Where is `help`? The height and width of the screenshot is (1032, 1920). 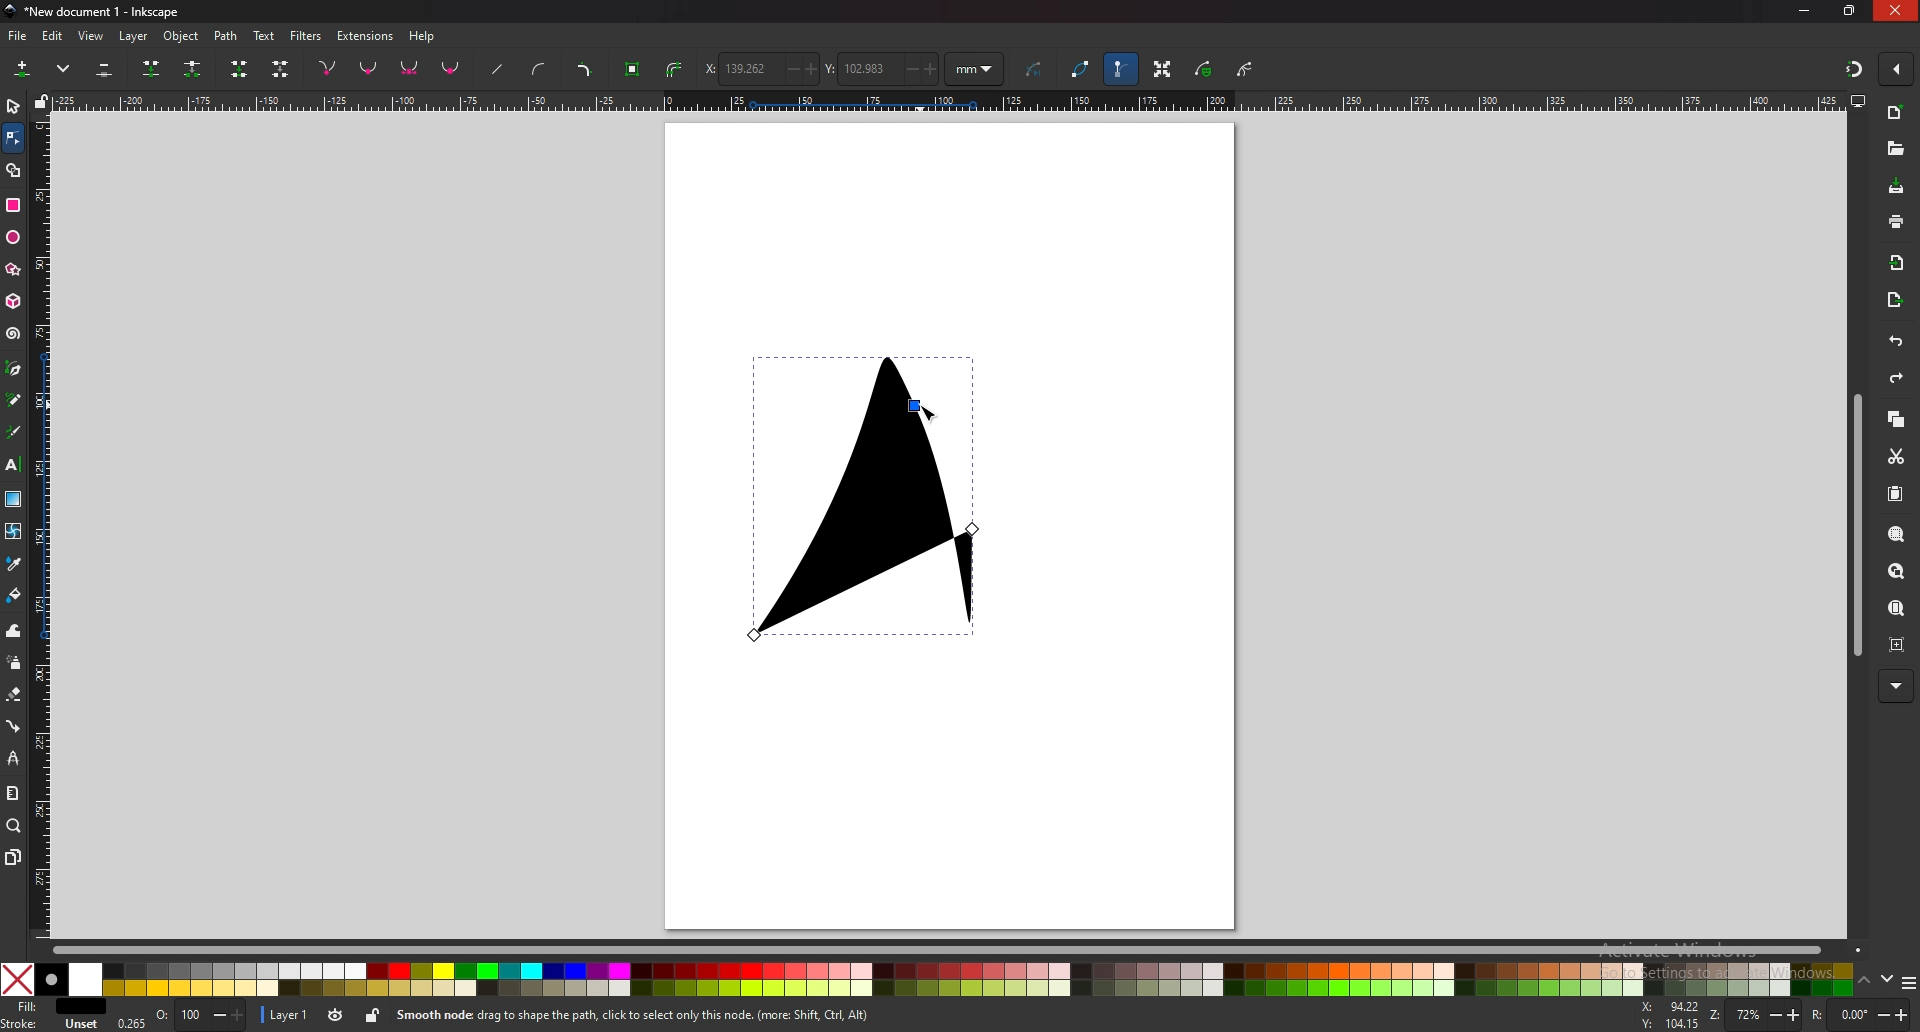
help is located at coordinates (422, 37).